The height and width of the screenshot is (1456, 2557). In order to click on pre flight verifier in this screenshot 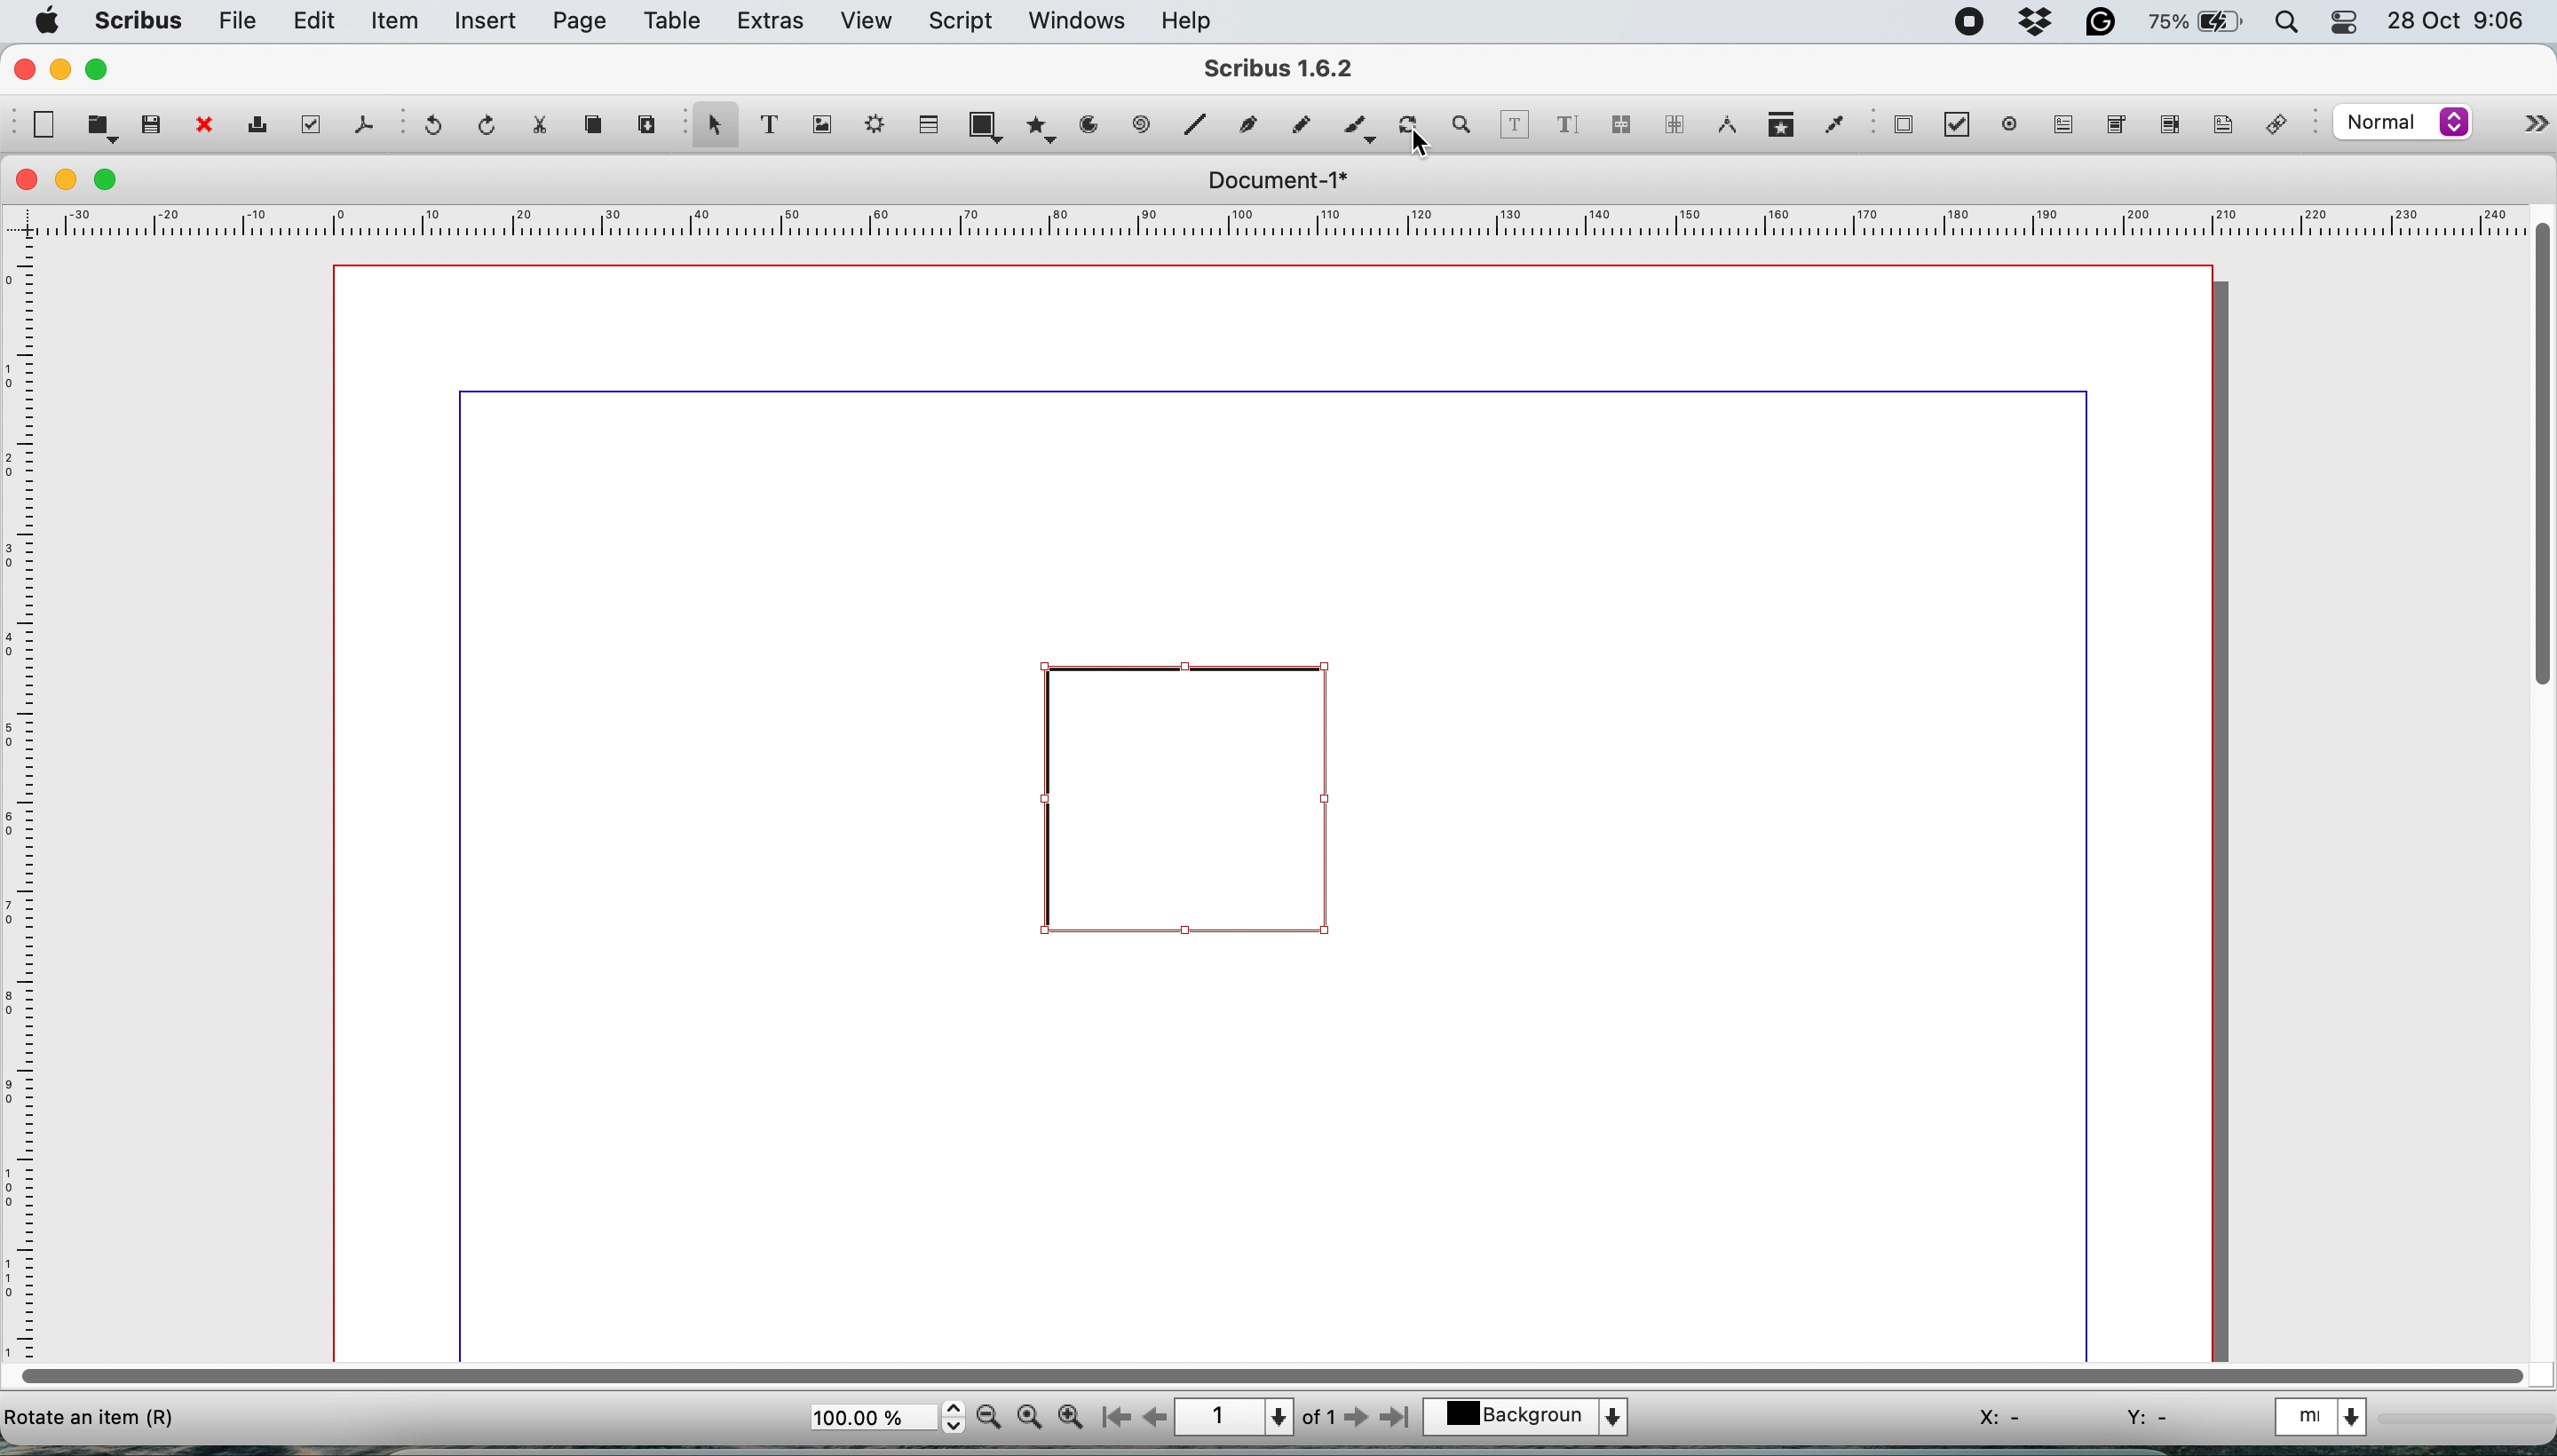, I will do `click(313, 126)`.